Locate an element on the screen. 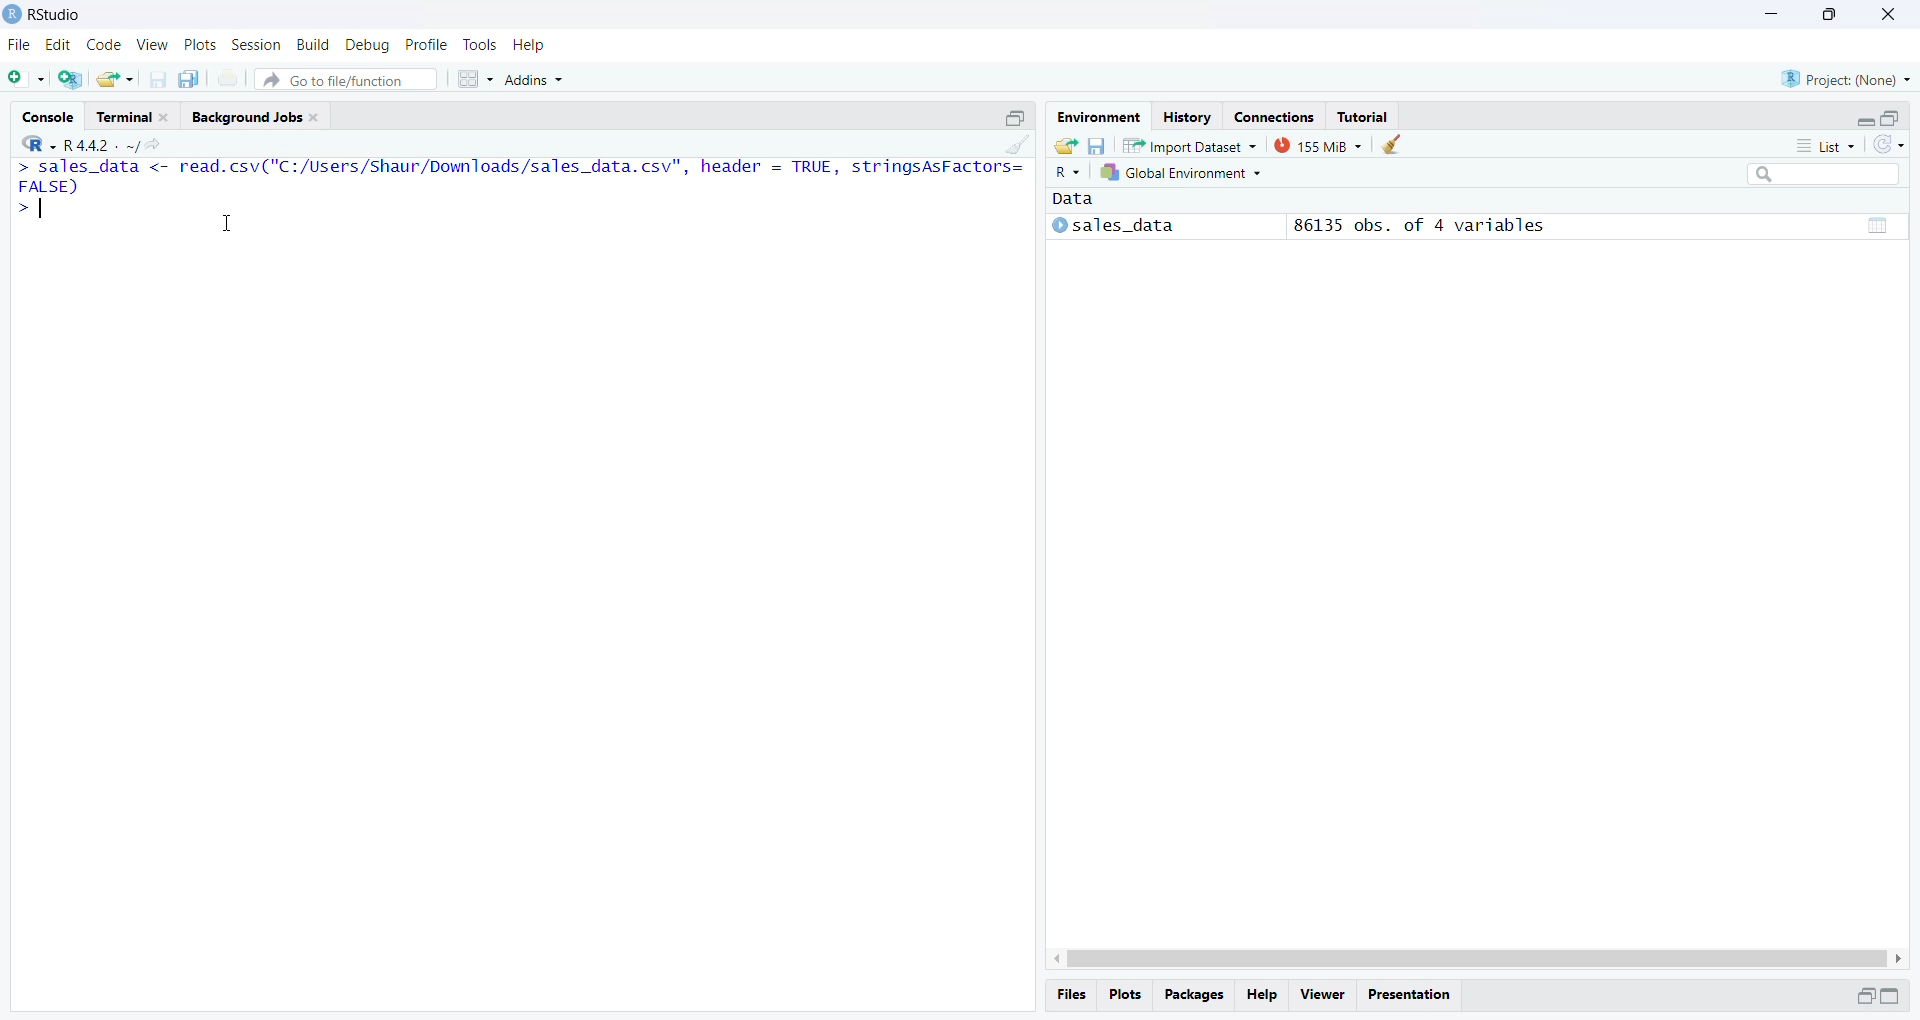 The height and width of the screenshot is (1020, 1920). right bar is located at coordinates (1904, 958).